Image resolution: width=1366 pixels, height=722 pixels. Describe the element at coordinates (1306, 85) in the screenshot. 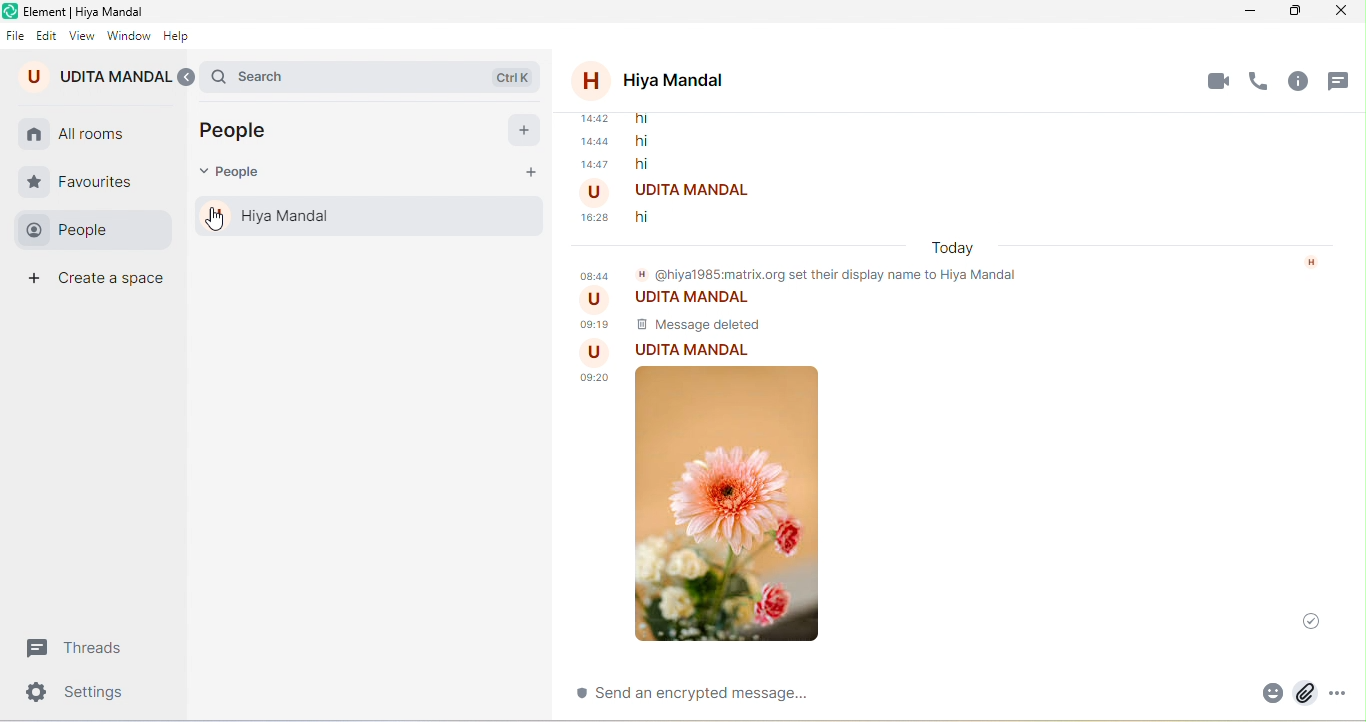

I see `room info` at that location.